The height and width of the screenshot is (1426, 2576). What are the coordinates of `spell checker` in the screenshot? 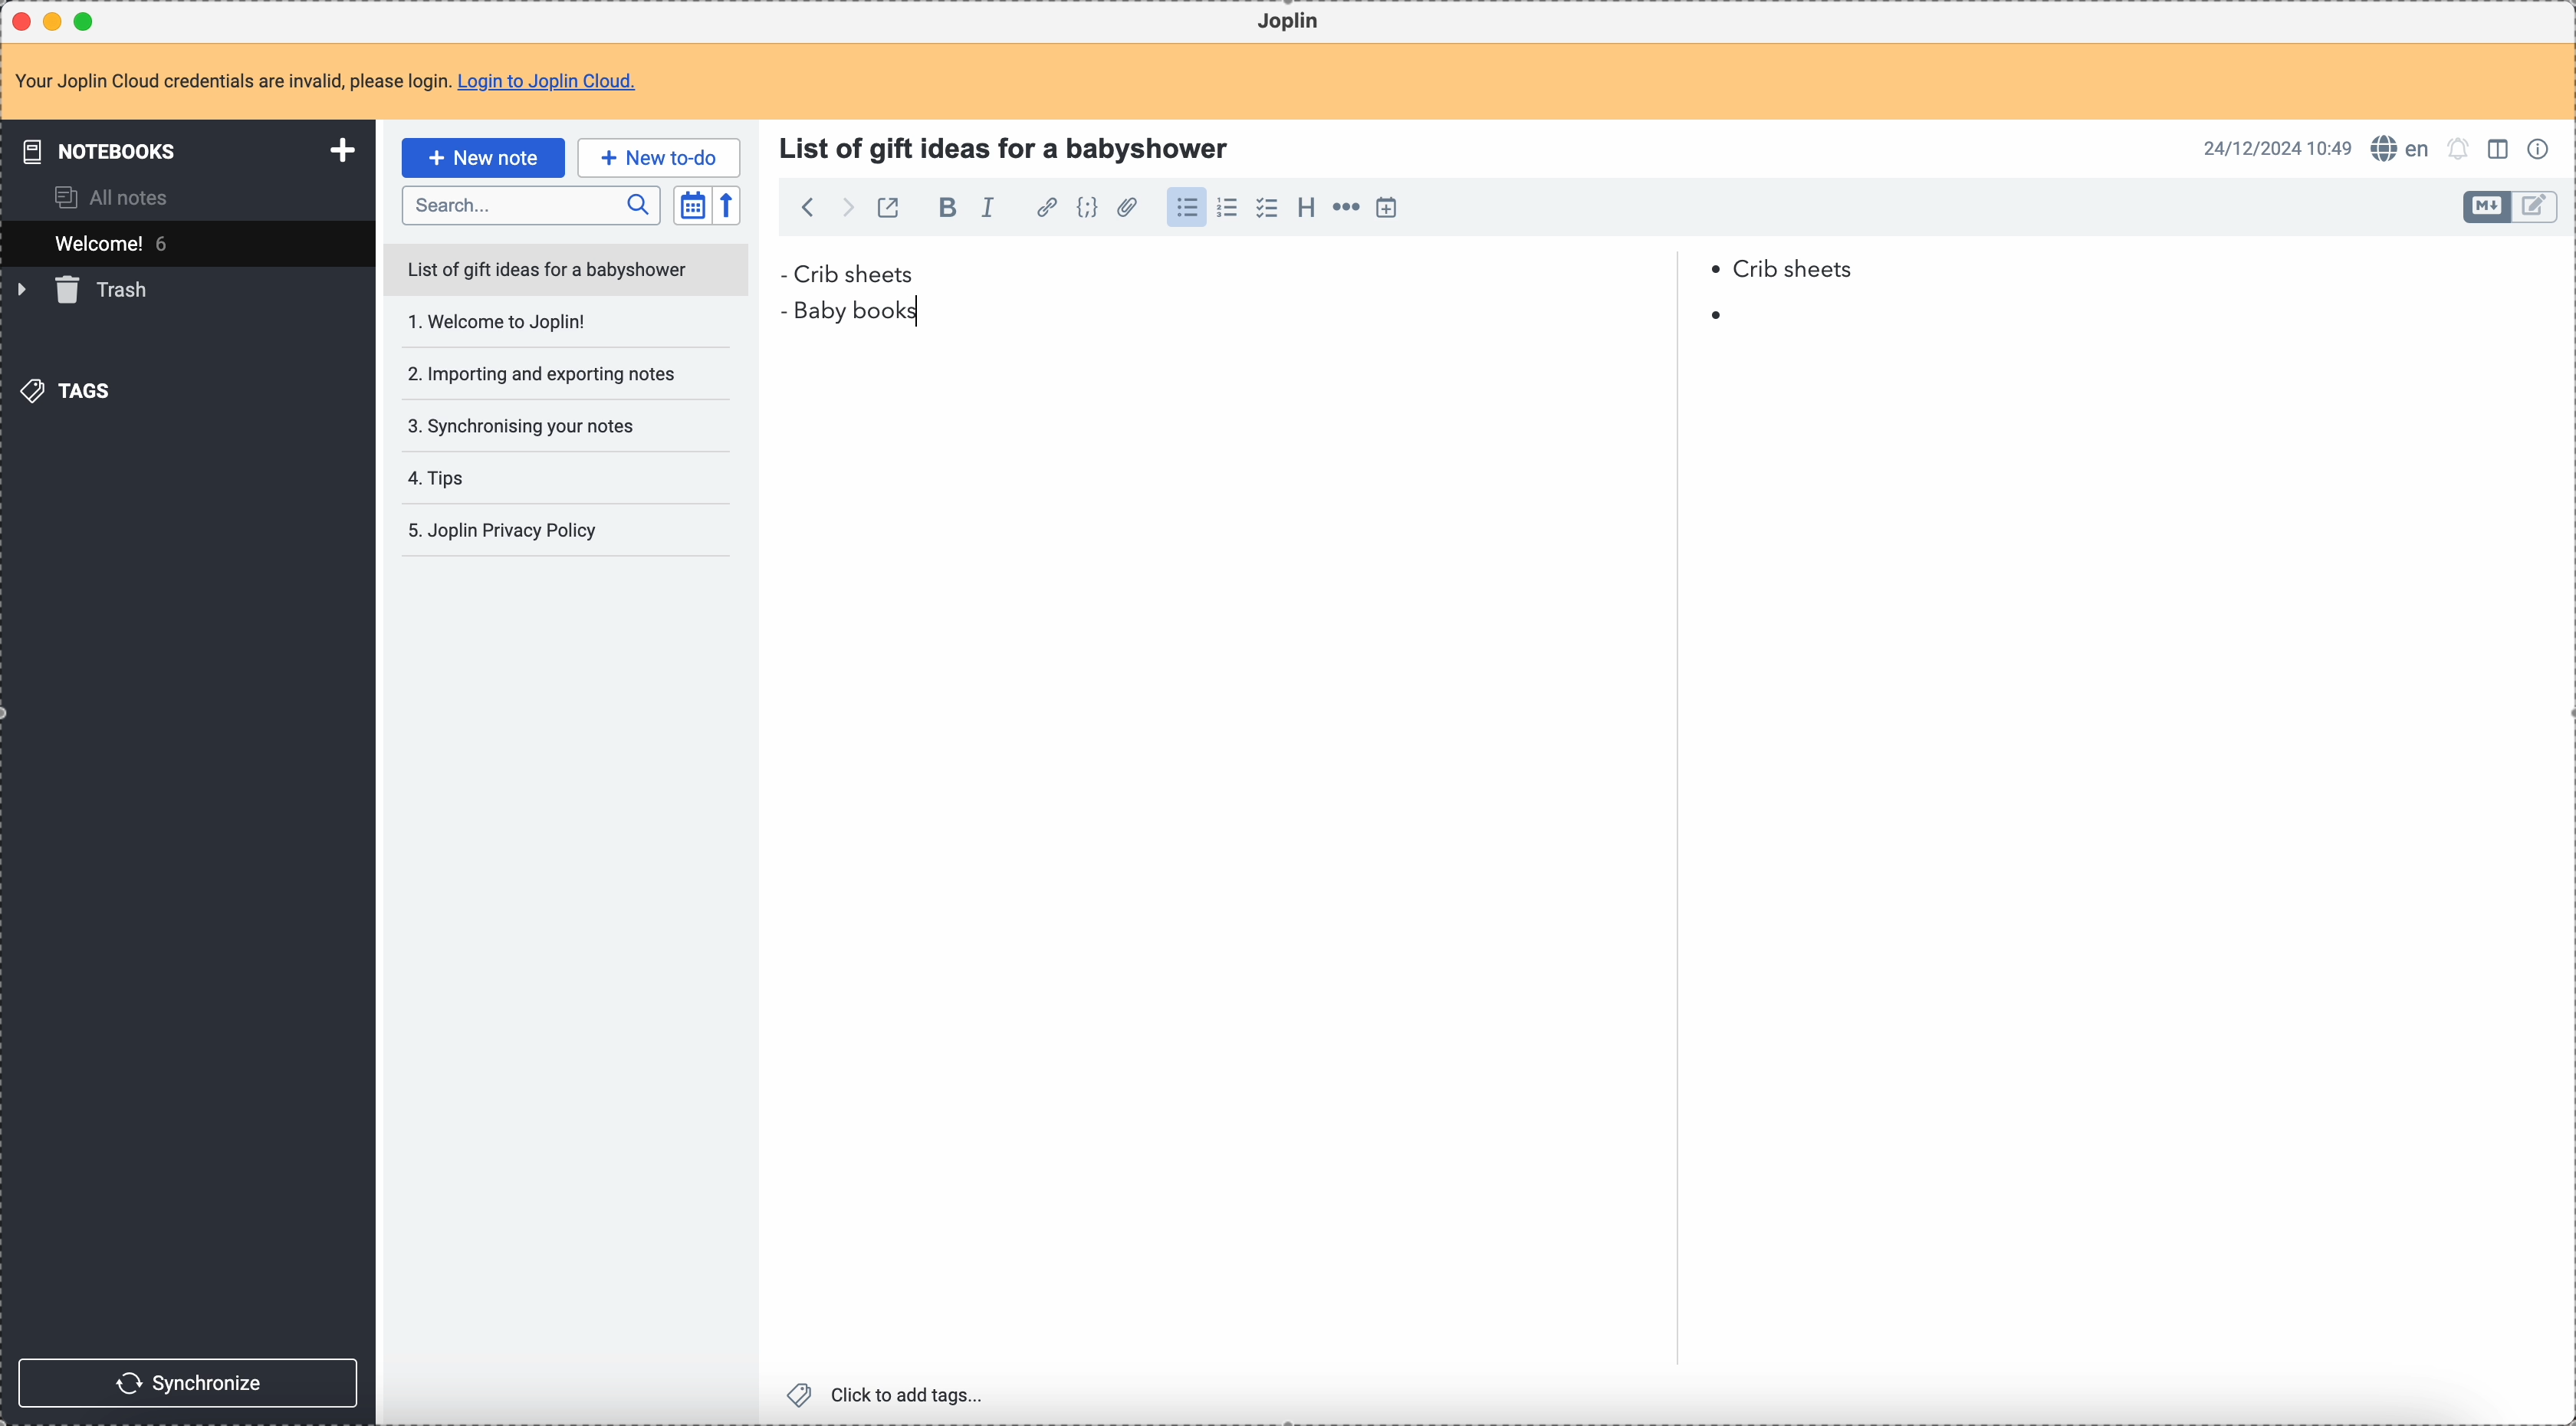 It's located at (2402, 150).